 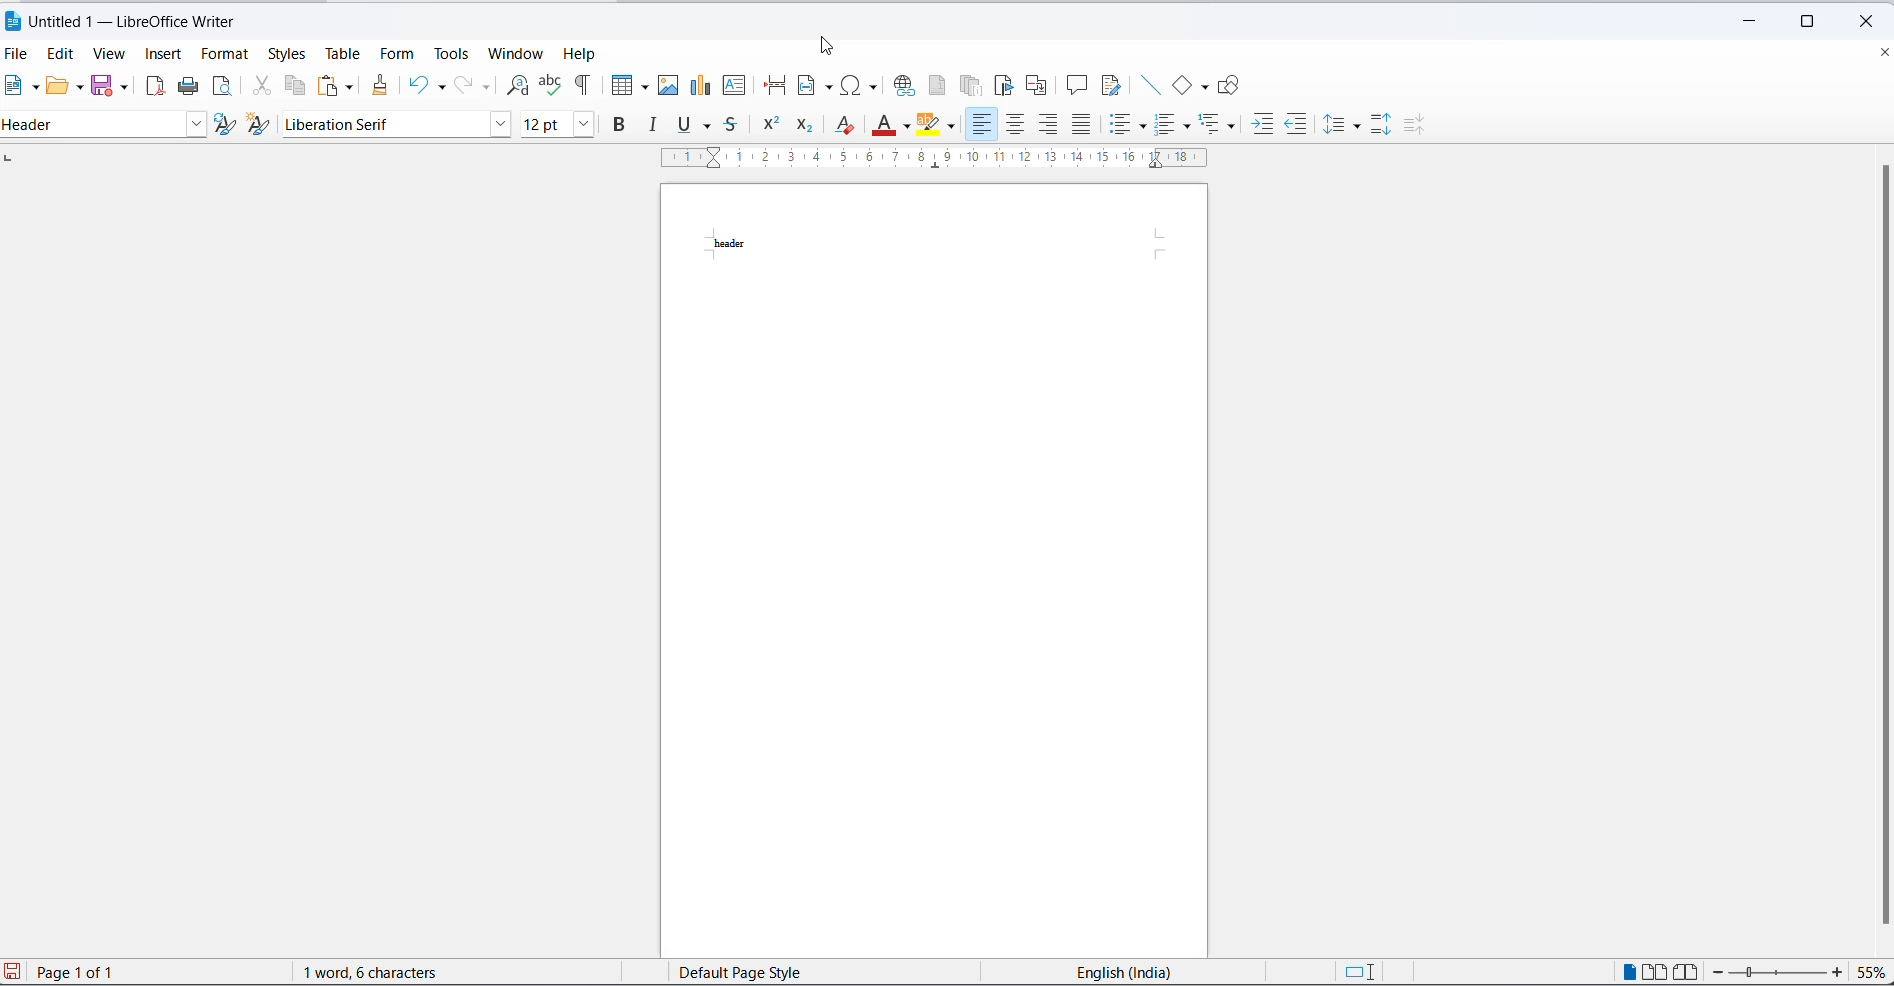 I want to click on styles, so click(x=286, y=54).